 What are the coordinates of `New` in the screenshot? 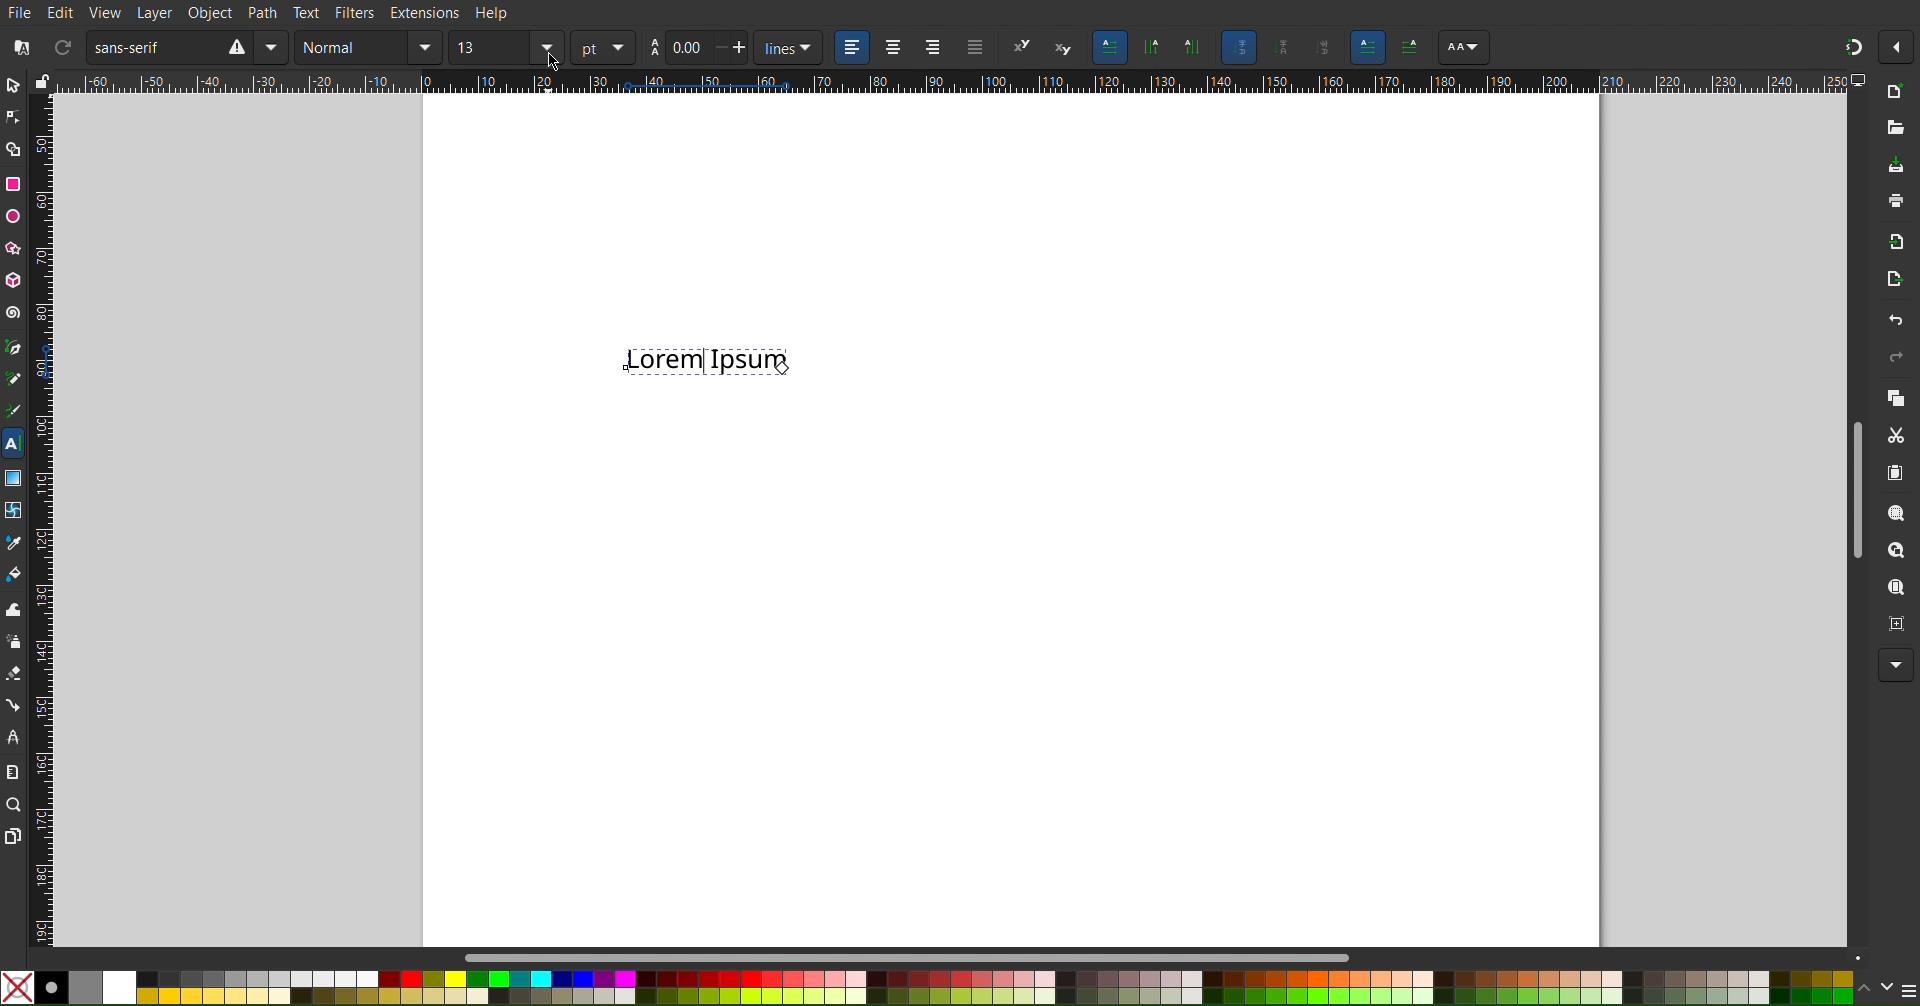 It's located at (1901, 90).